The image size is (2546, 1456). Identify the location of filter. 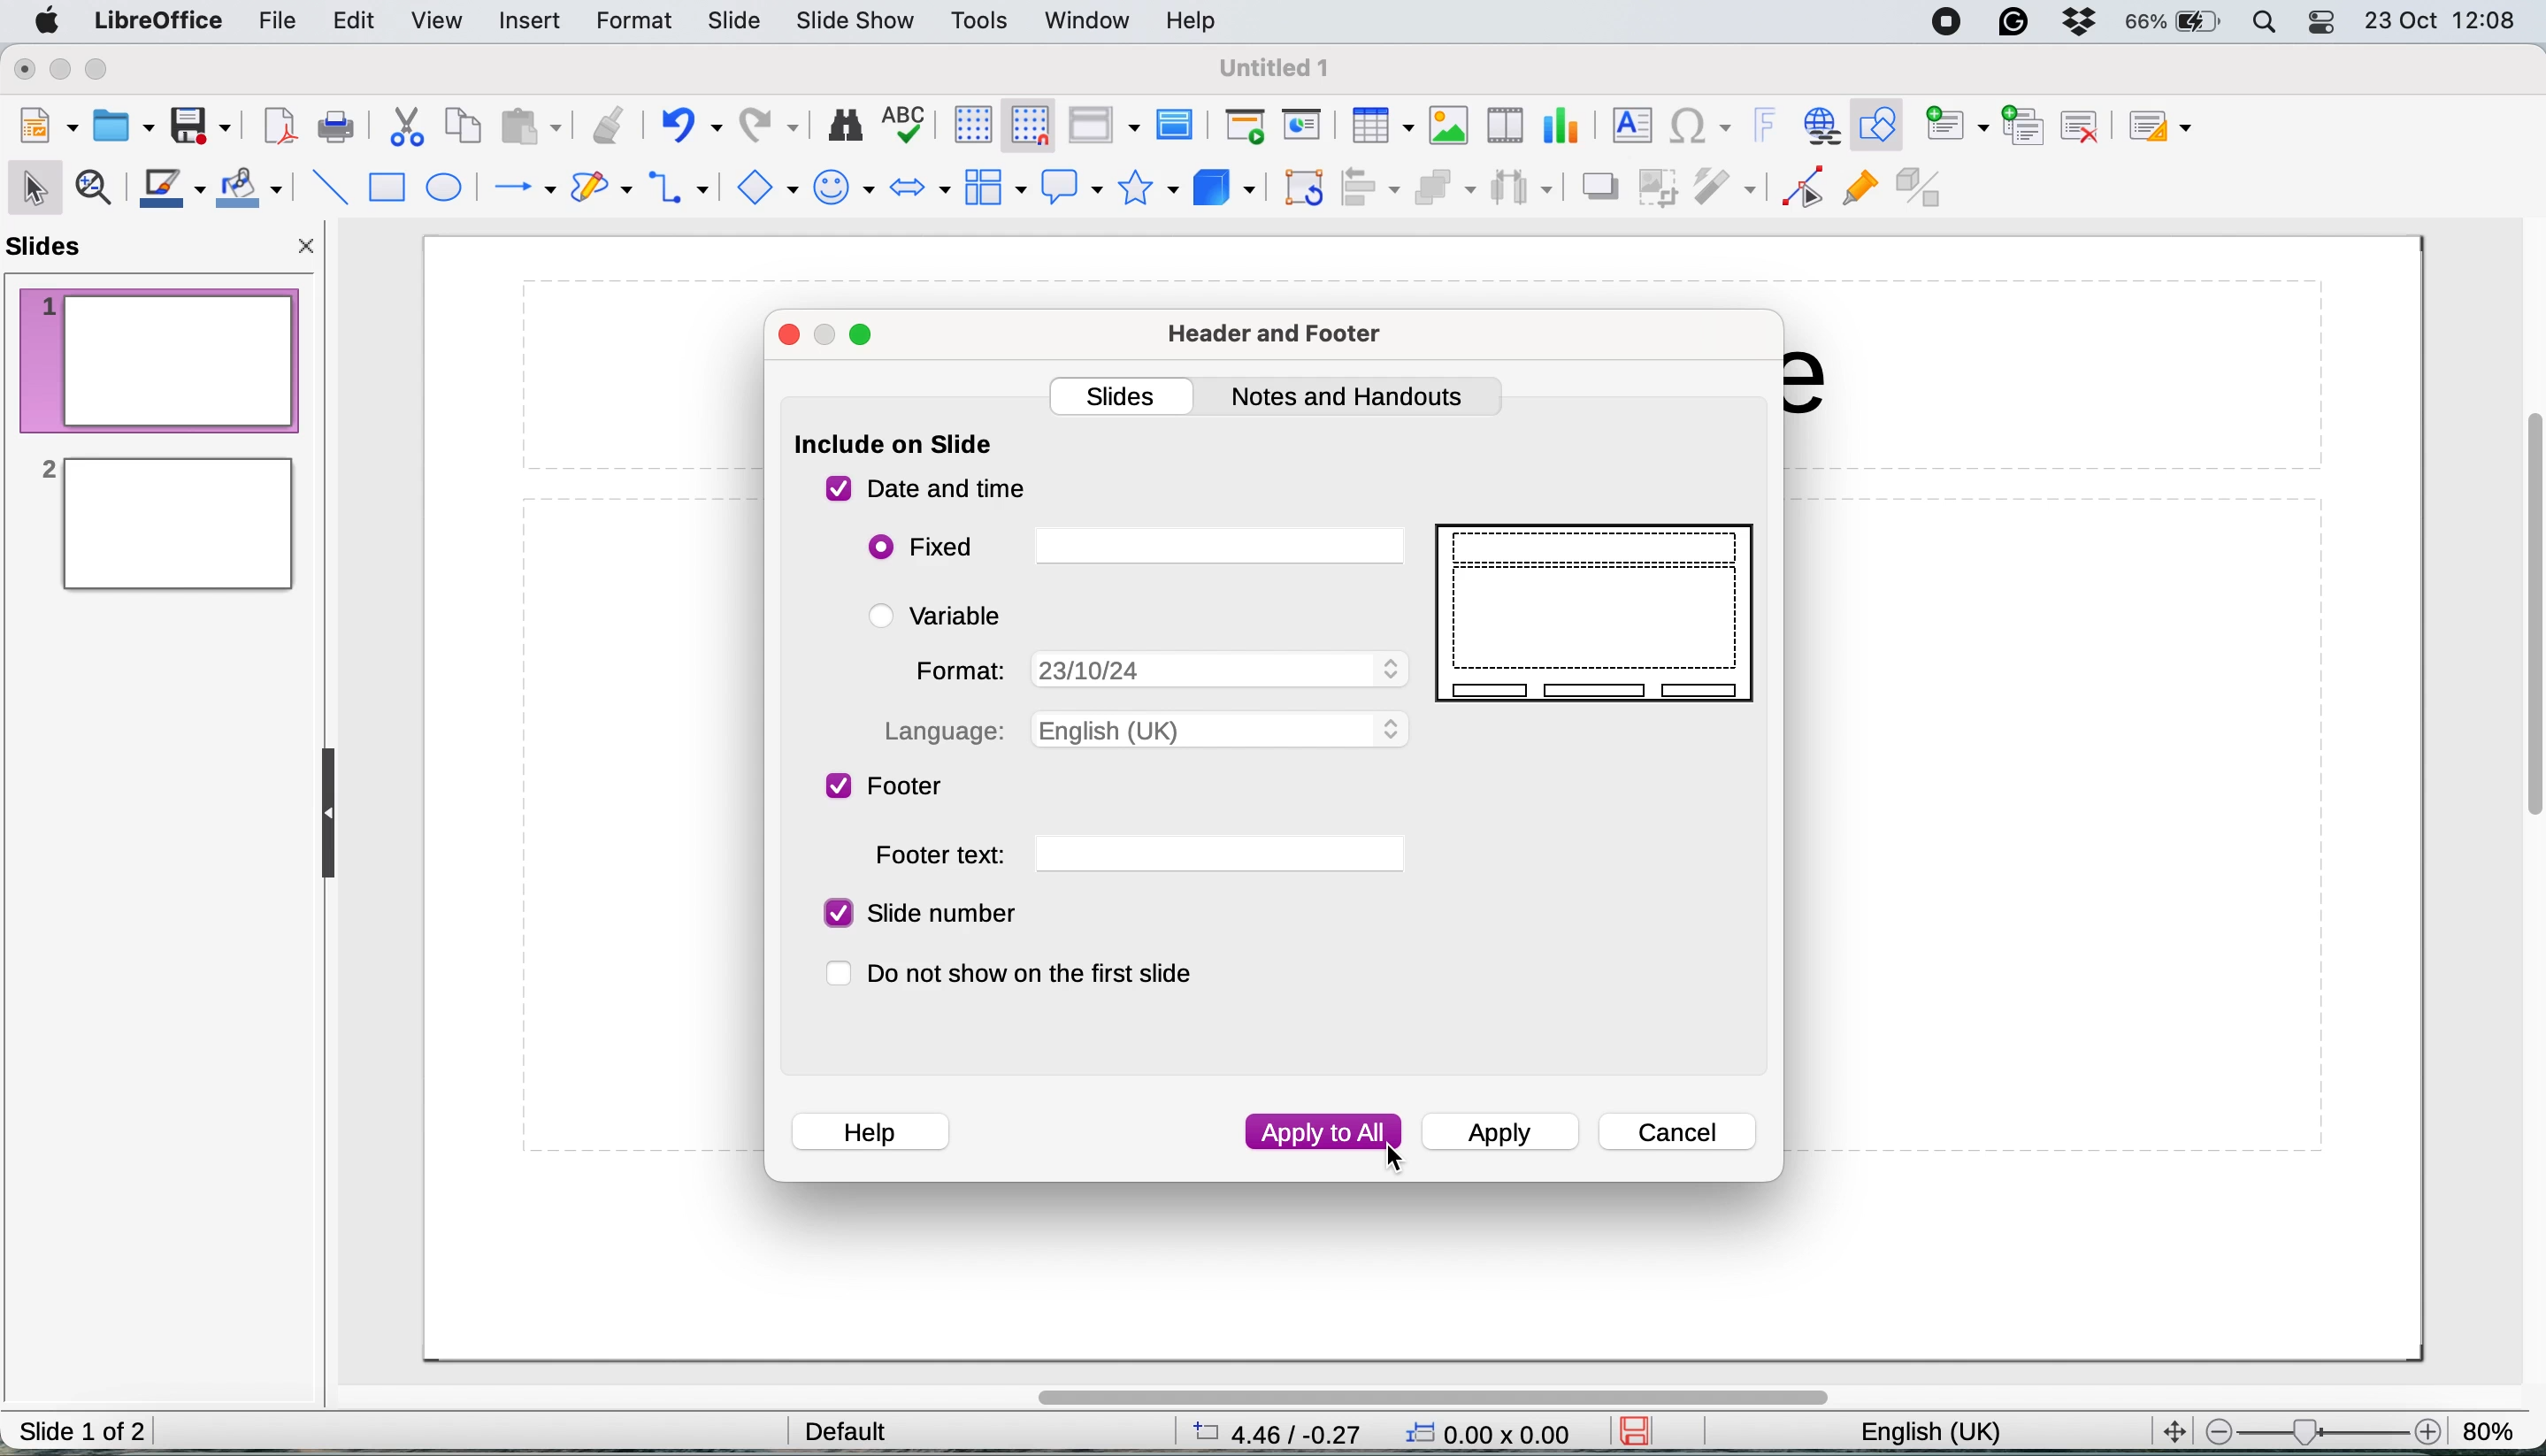
(1729, 189).